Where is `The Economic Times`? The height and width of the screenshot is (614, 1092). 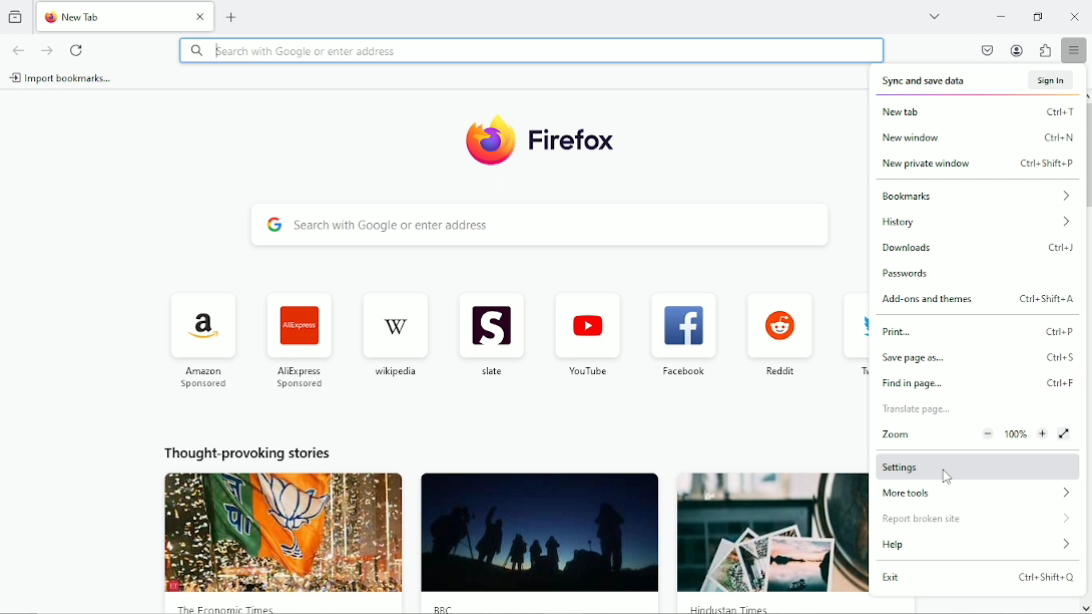
The Economic Times is located at coordinates (285, 543).